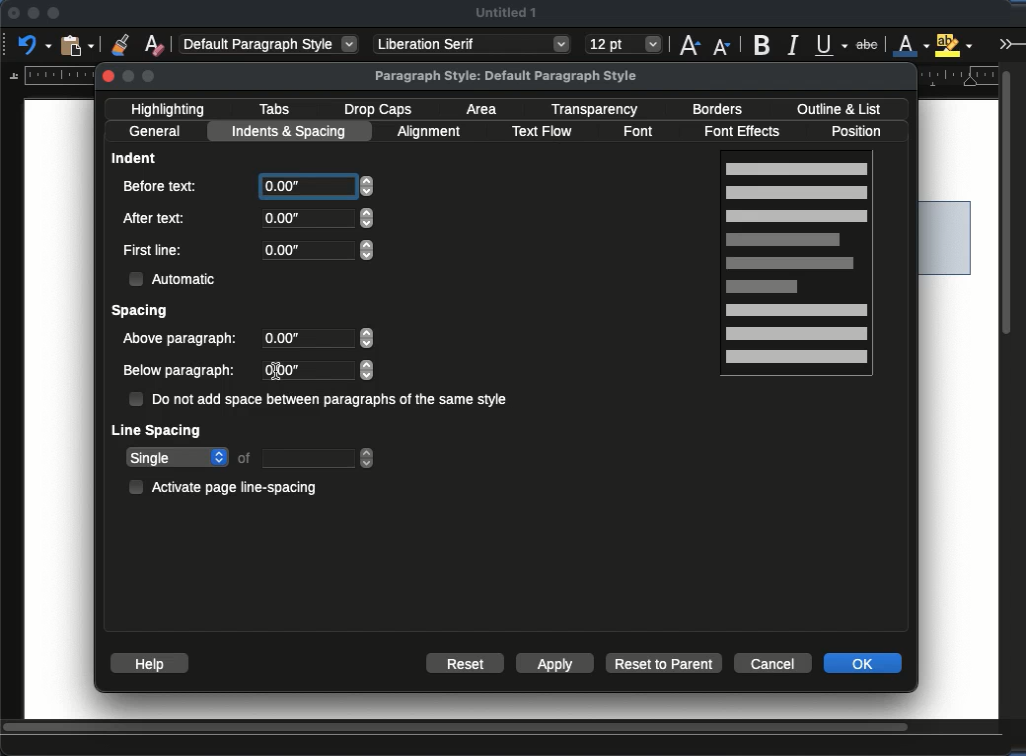  I want to click on 0.00, so click(317, 250).